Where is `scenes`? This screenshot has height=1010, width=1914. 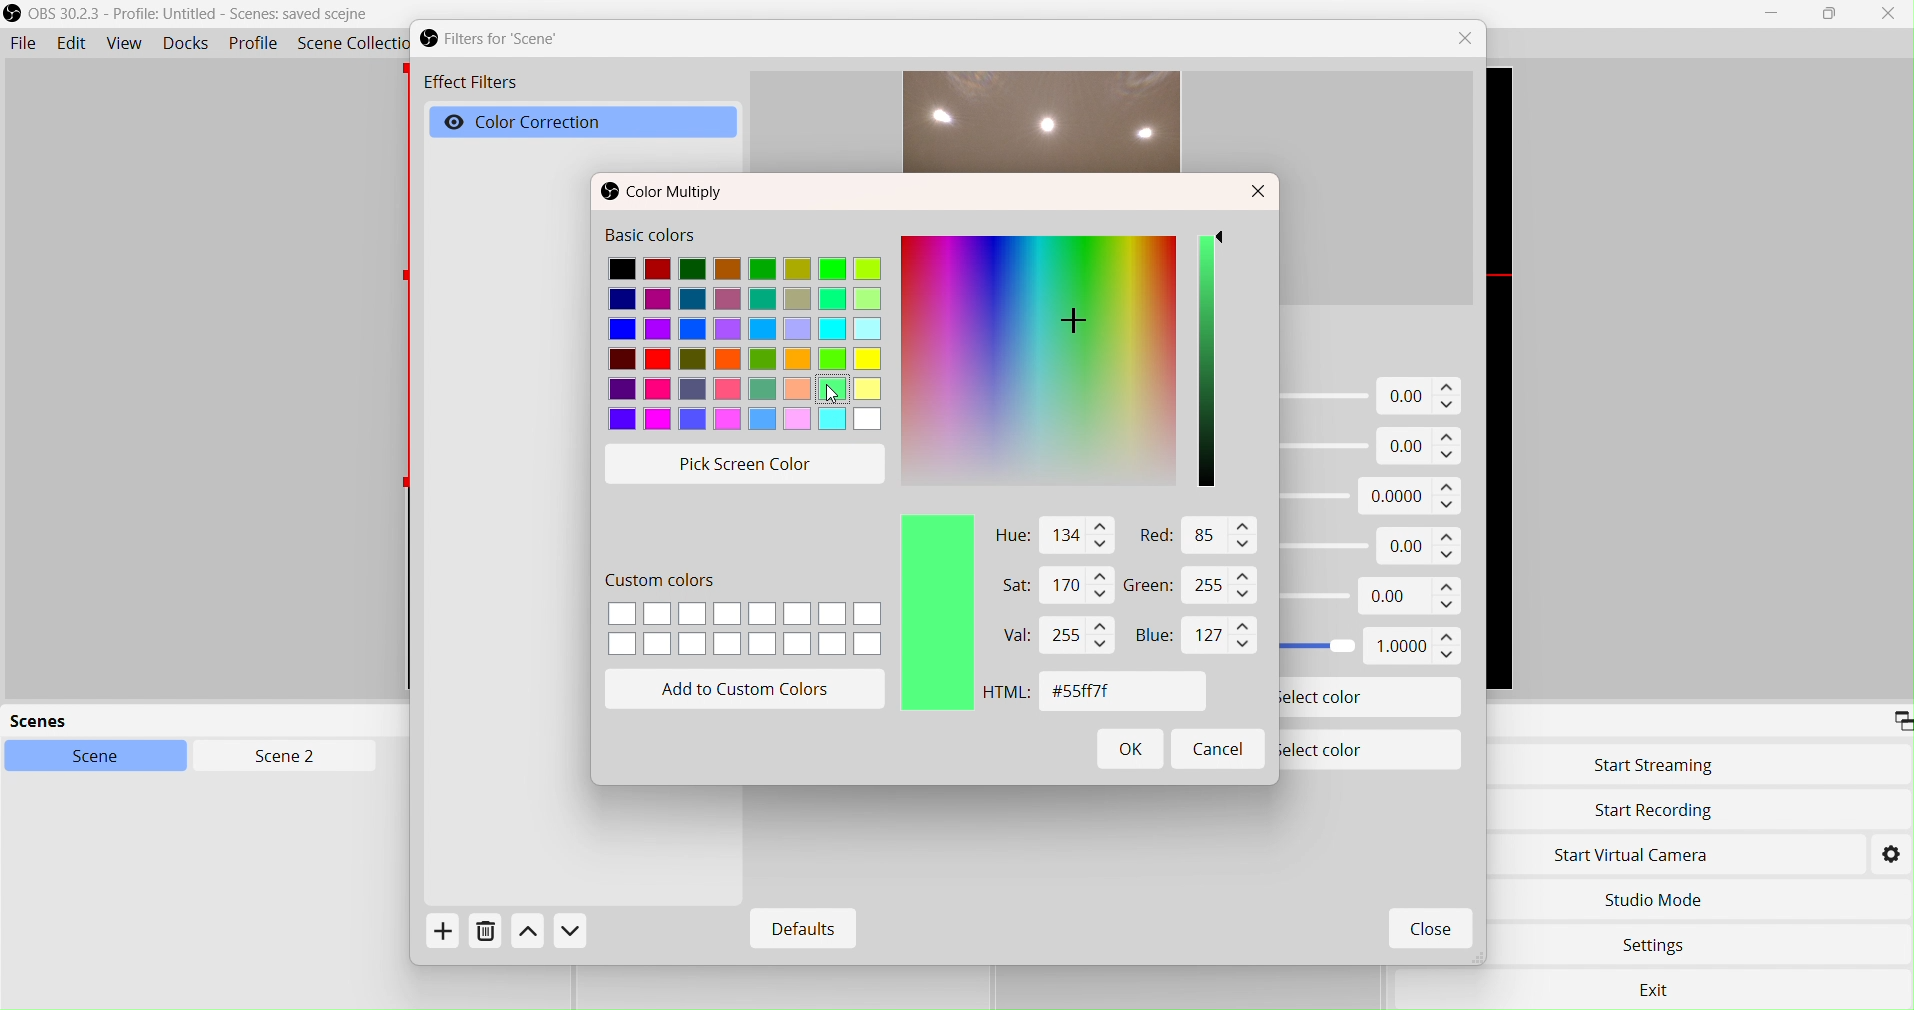 scenes is located at coordinates (160, 722).